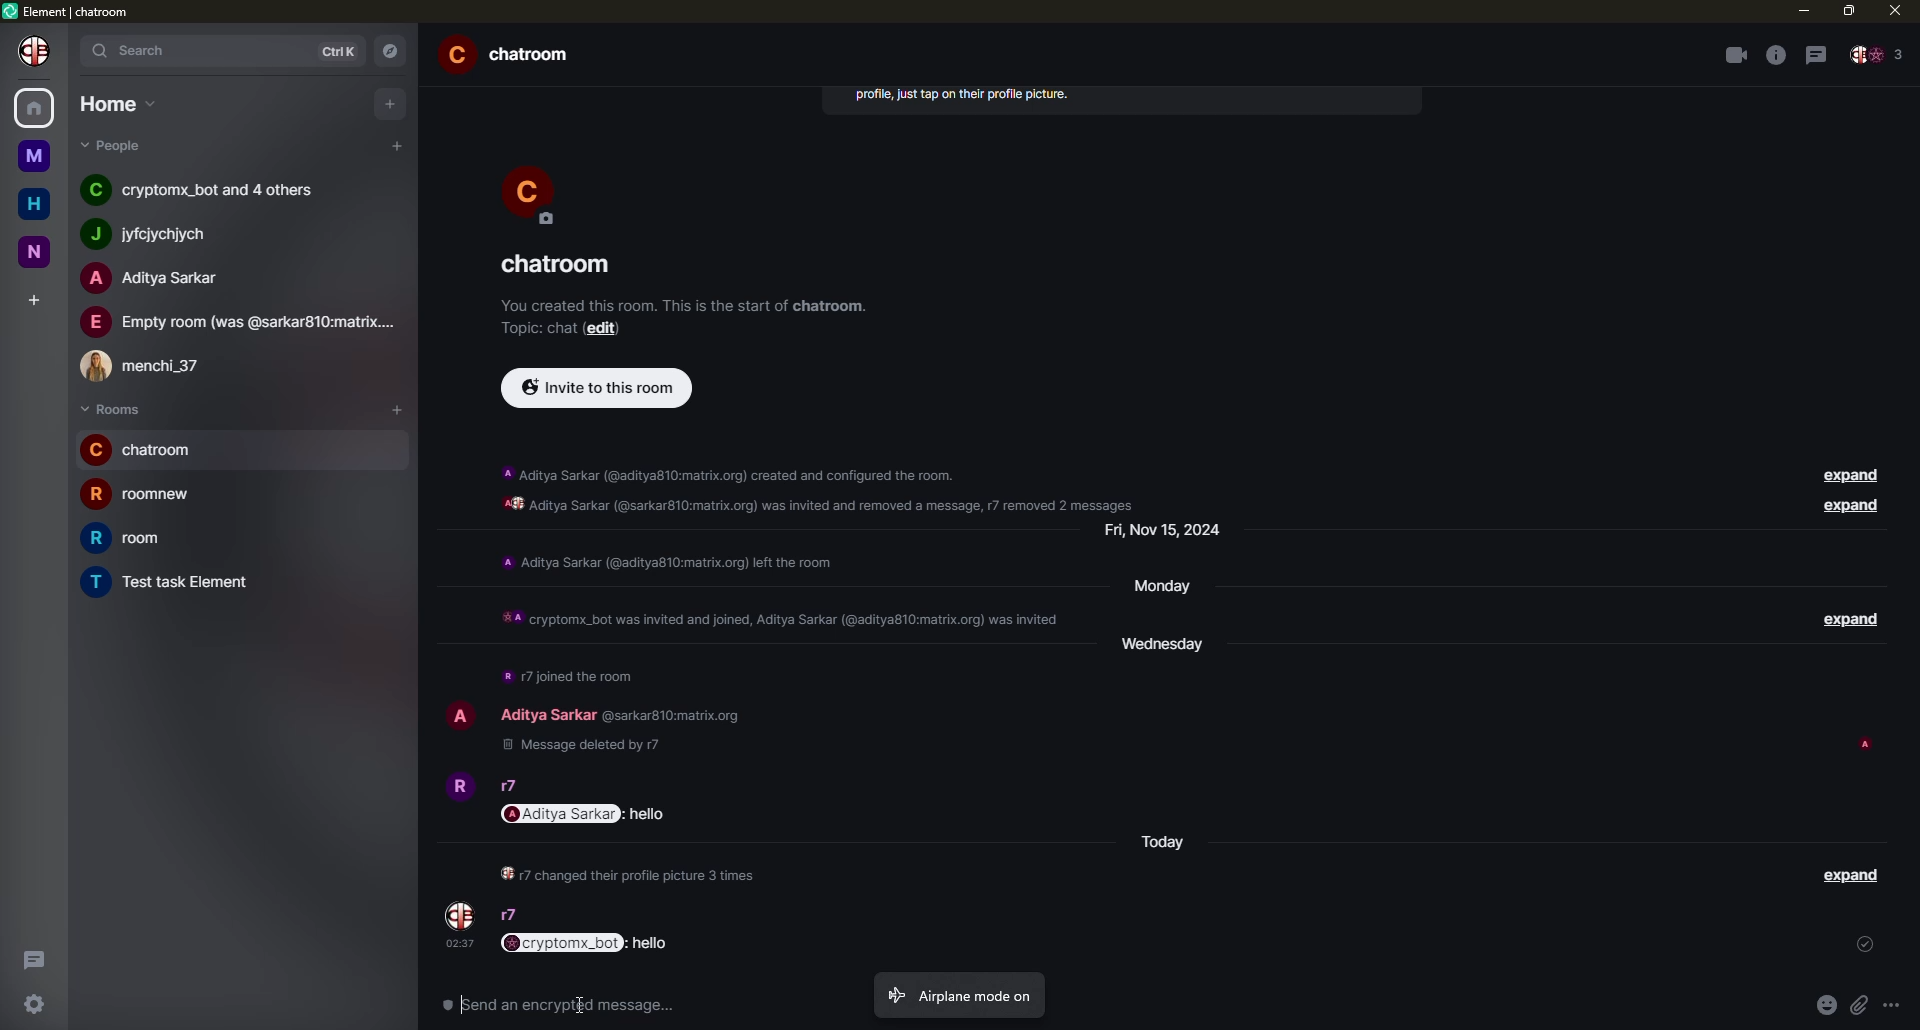 This screenshot has width=1920, height=1030. I want to click on people, so click(160, 278).